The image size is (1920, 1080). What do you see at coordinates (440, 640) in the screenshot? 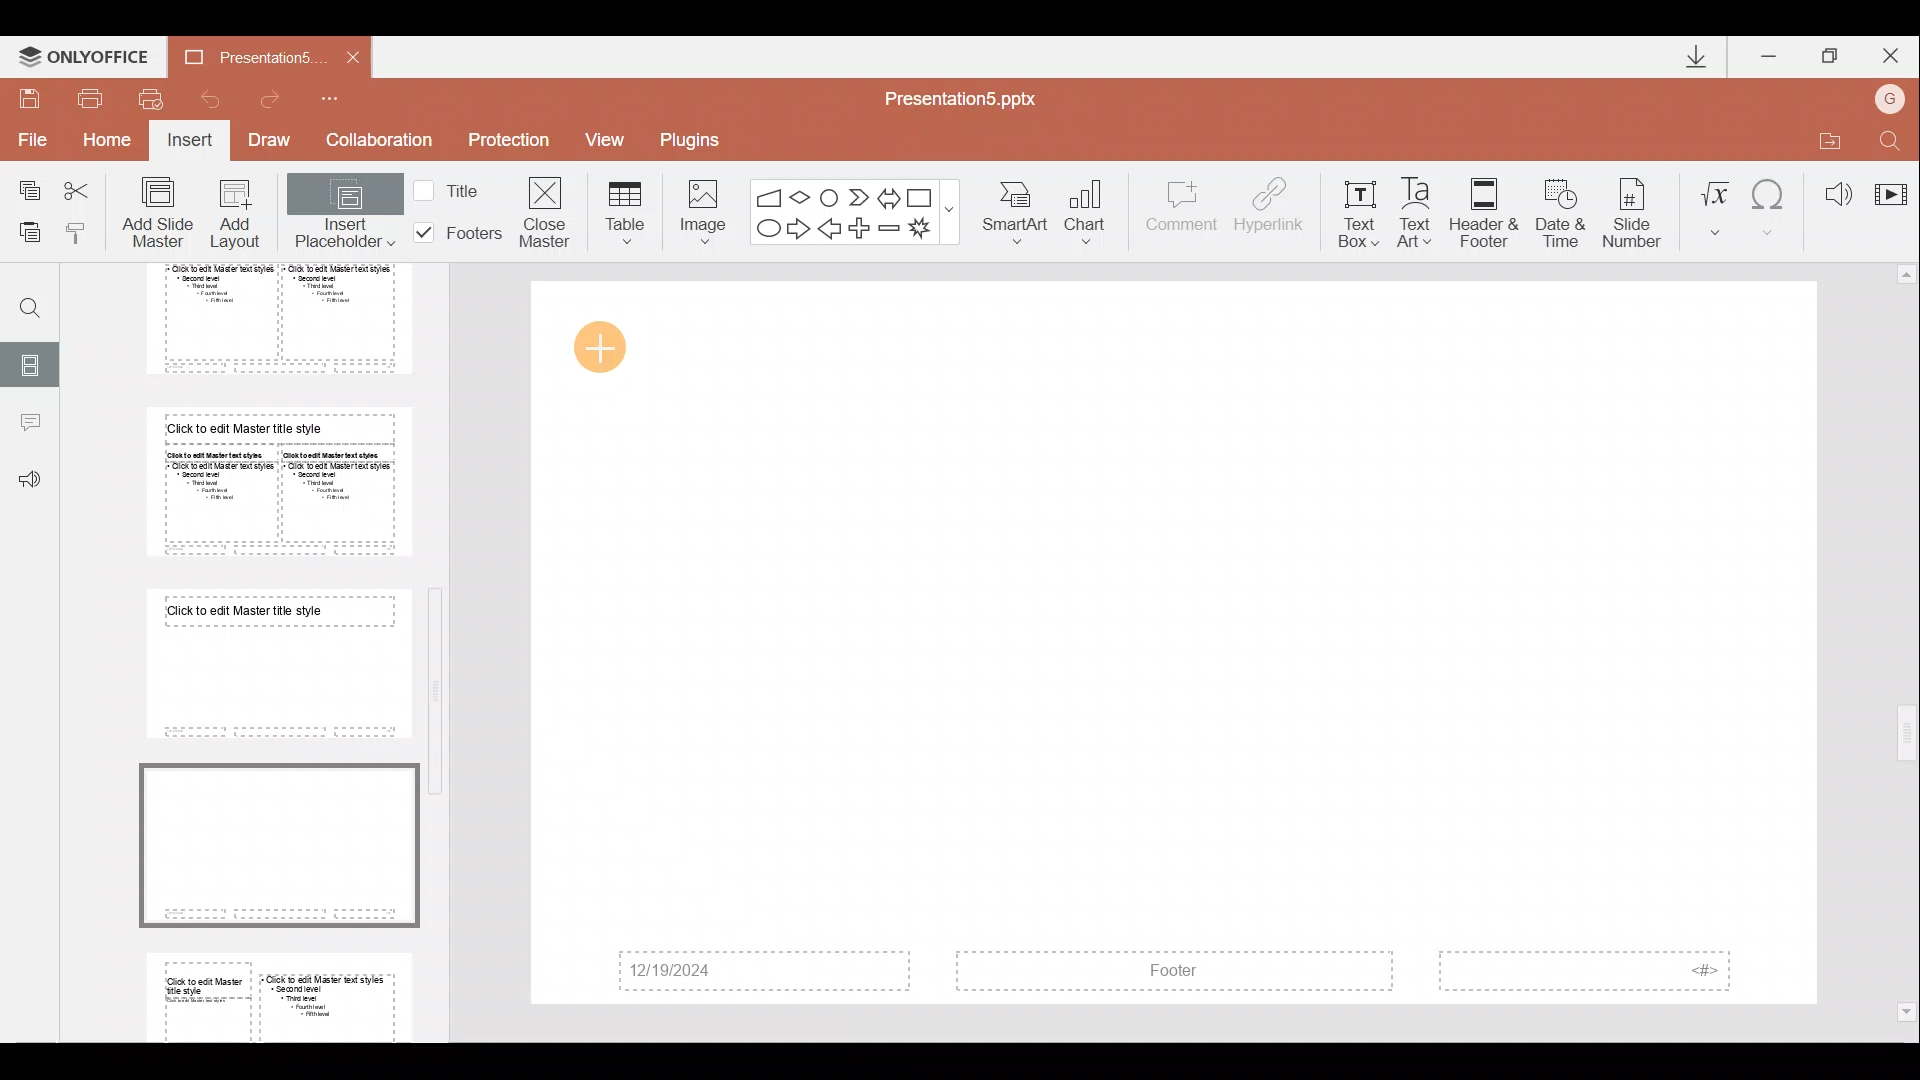
I see `Scroll bar` at bounding box center [440, 640].